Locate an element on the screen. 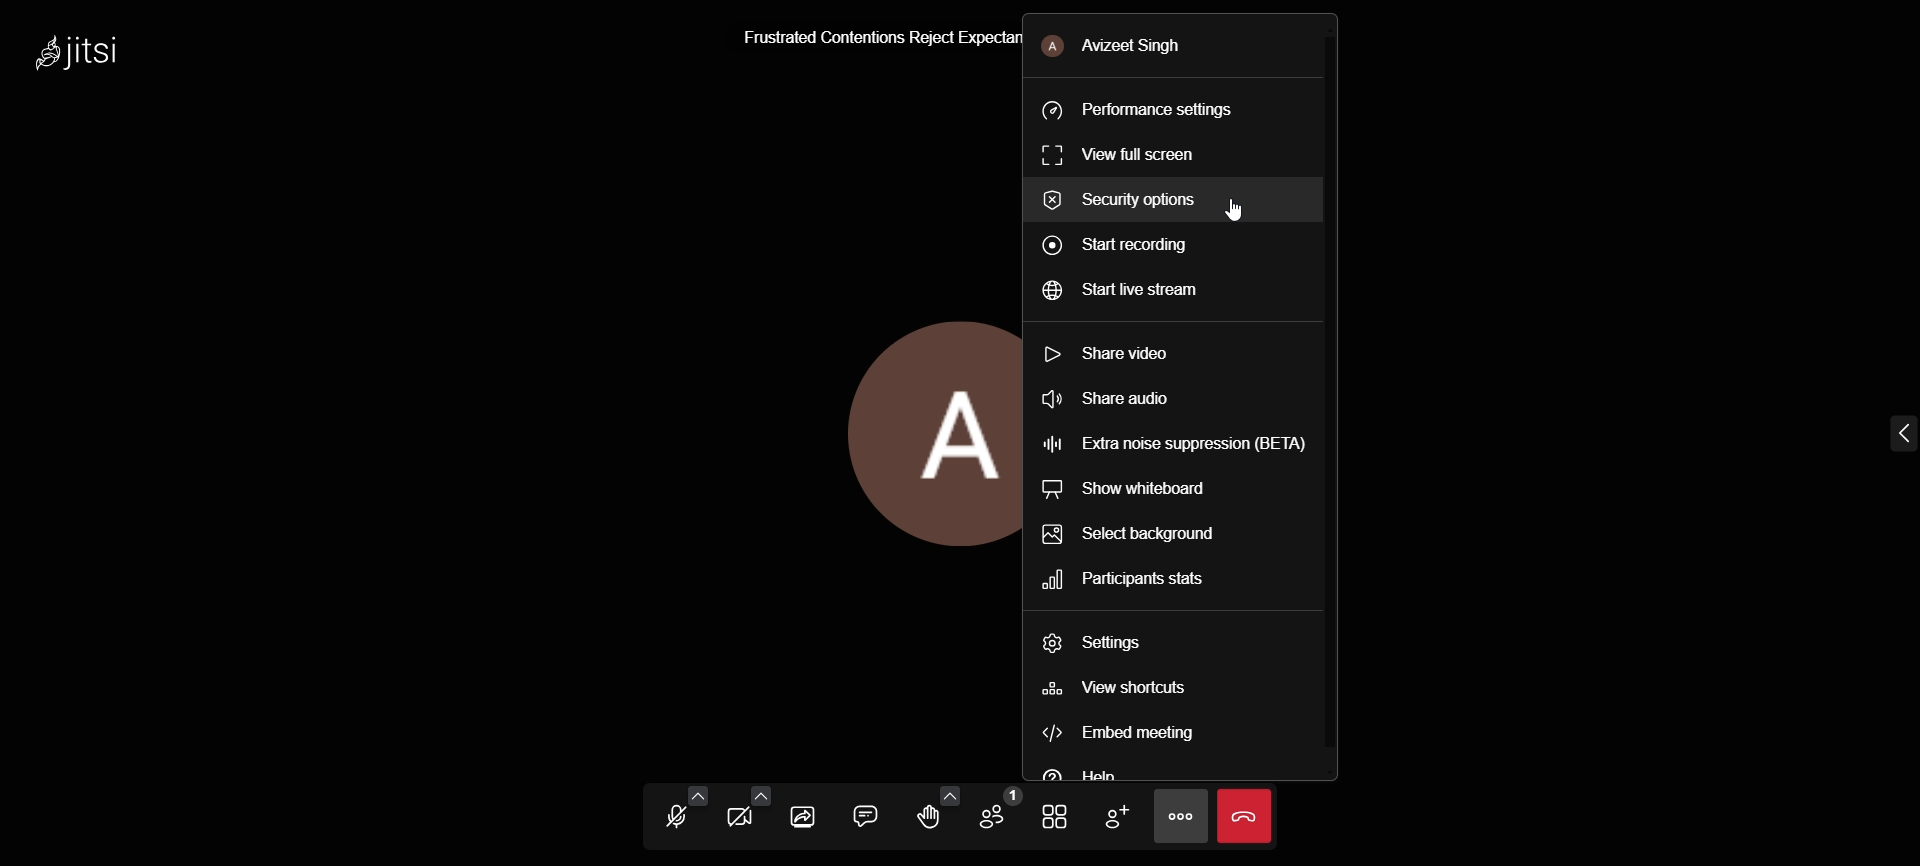 Image resolution: width=1920 pixels, height=866 pixels. performance setting is located at coordinates (1157, 109).